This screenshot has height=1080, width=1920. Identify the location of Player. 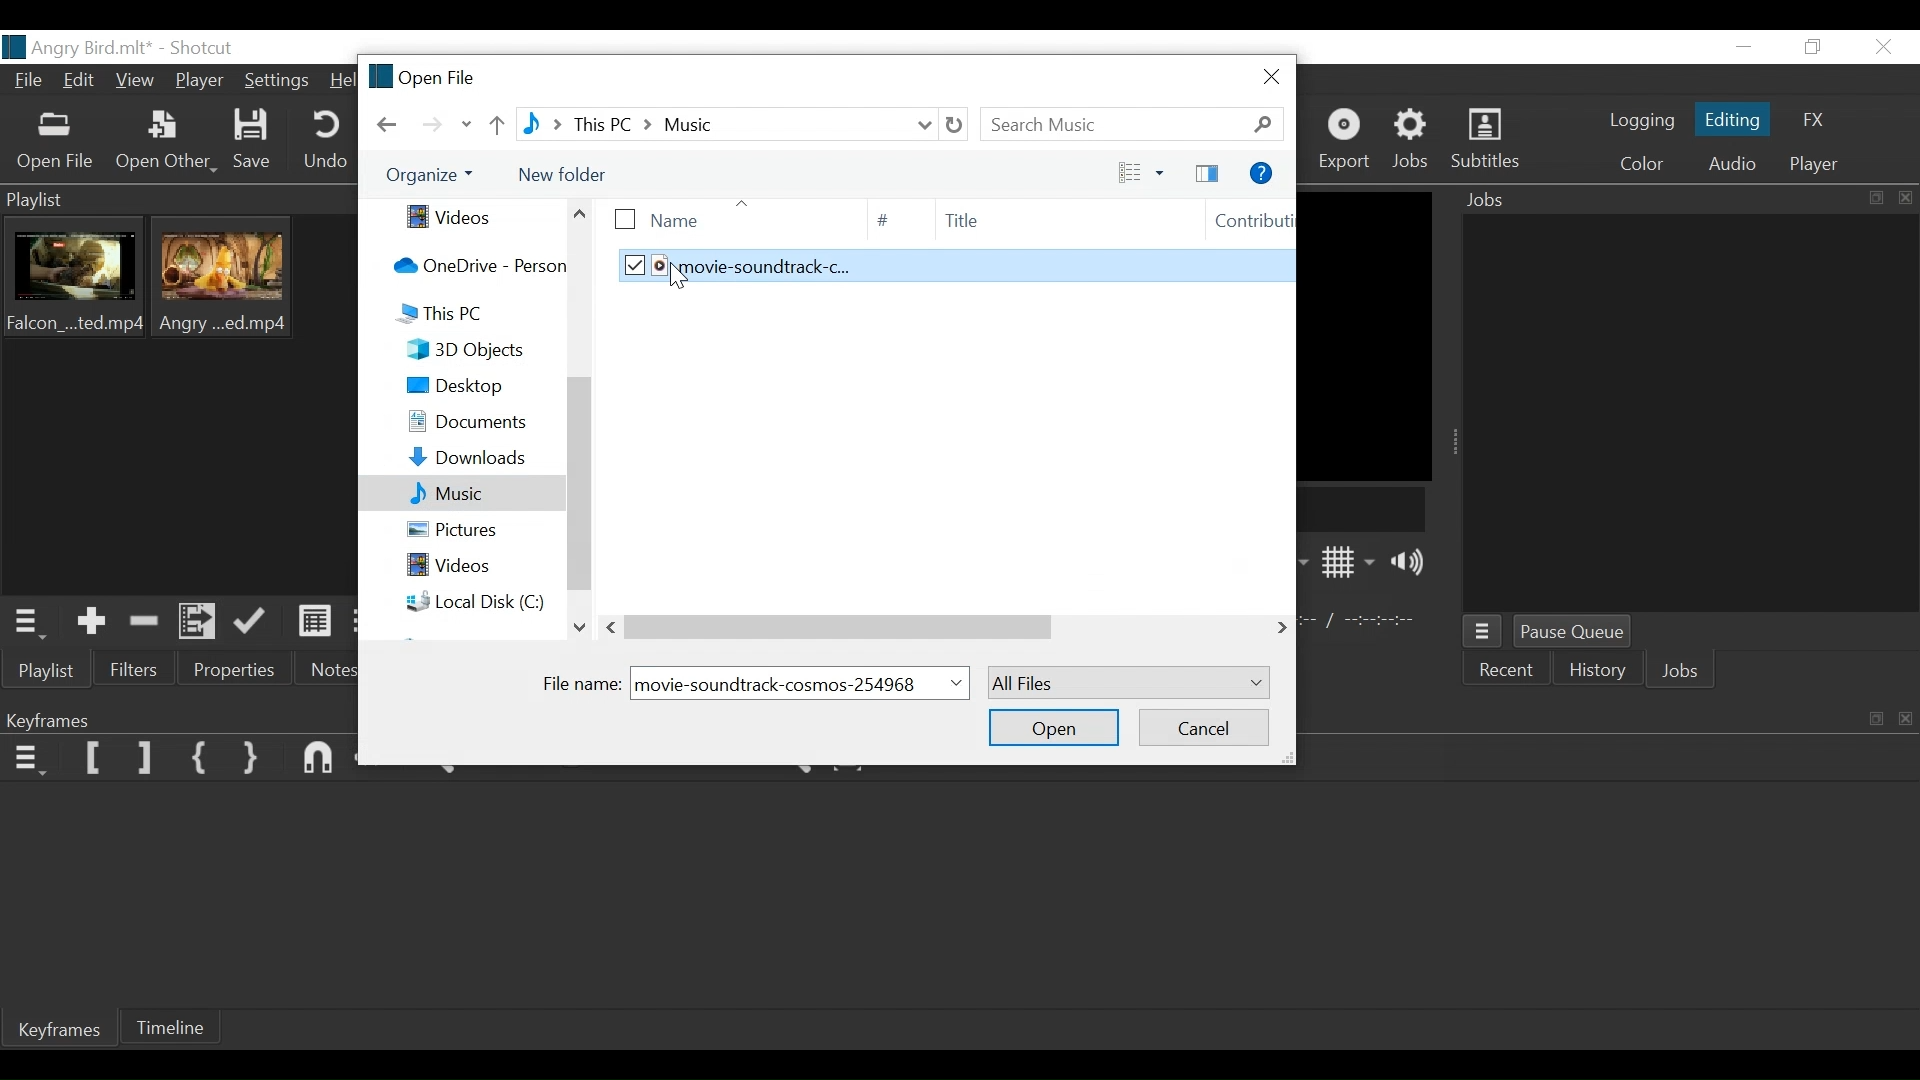
(199, 81).